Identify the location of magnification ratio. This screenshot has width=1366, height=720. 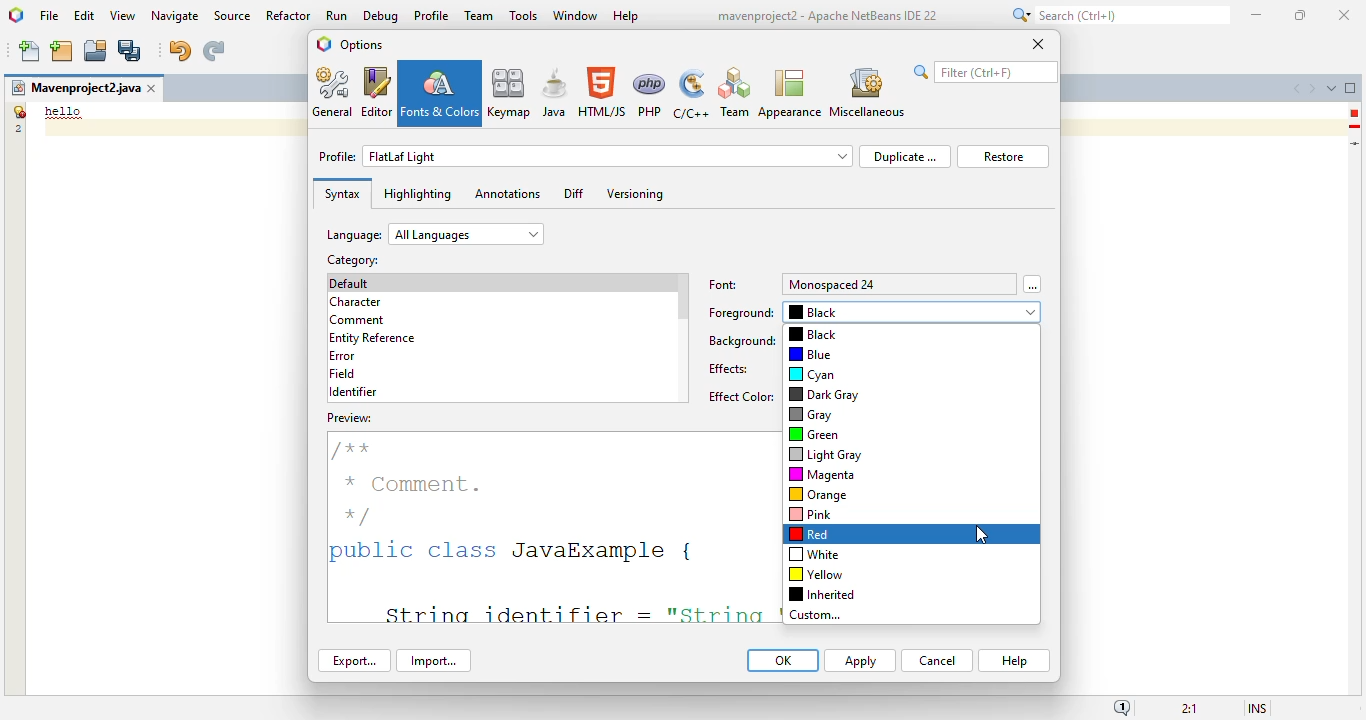
(1188, 707).